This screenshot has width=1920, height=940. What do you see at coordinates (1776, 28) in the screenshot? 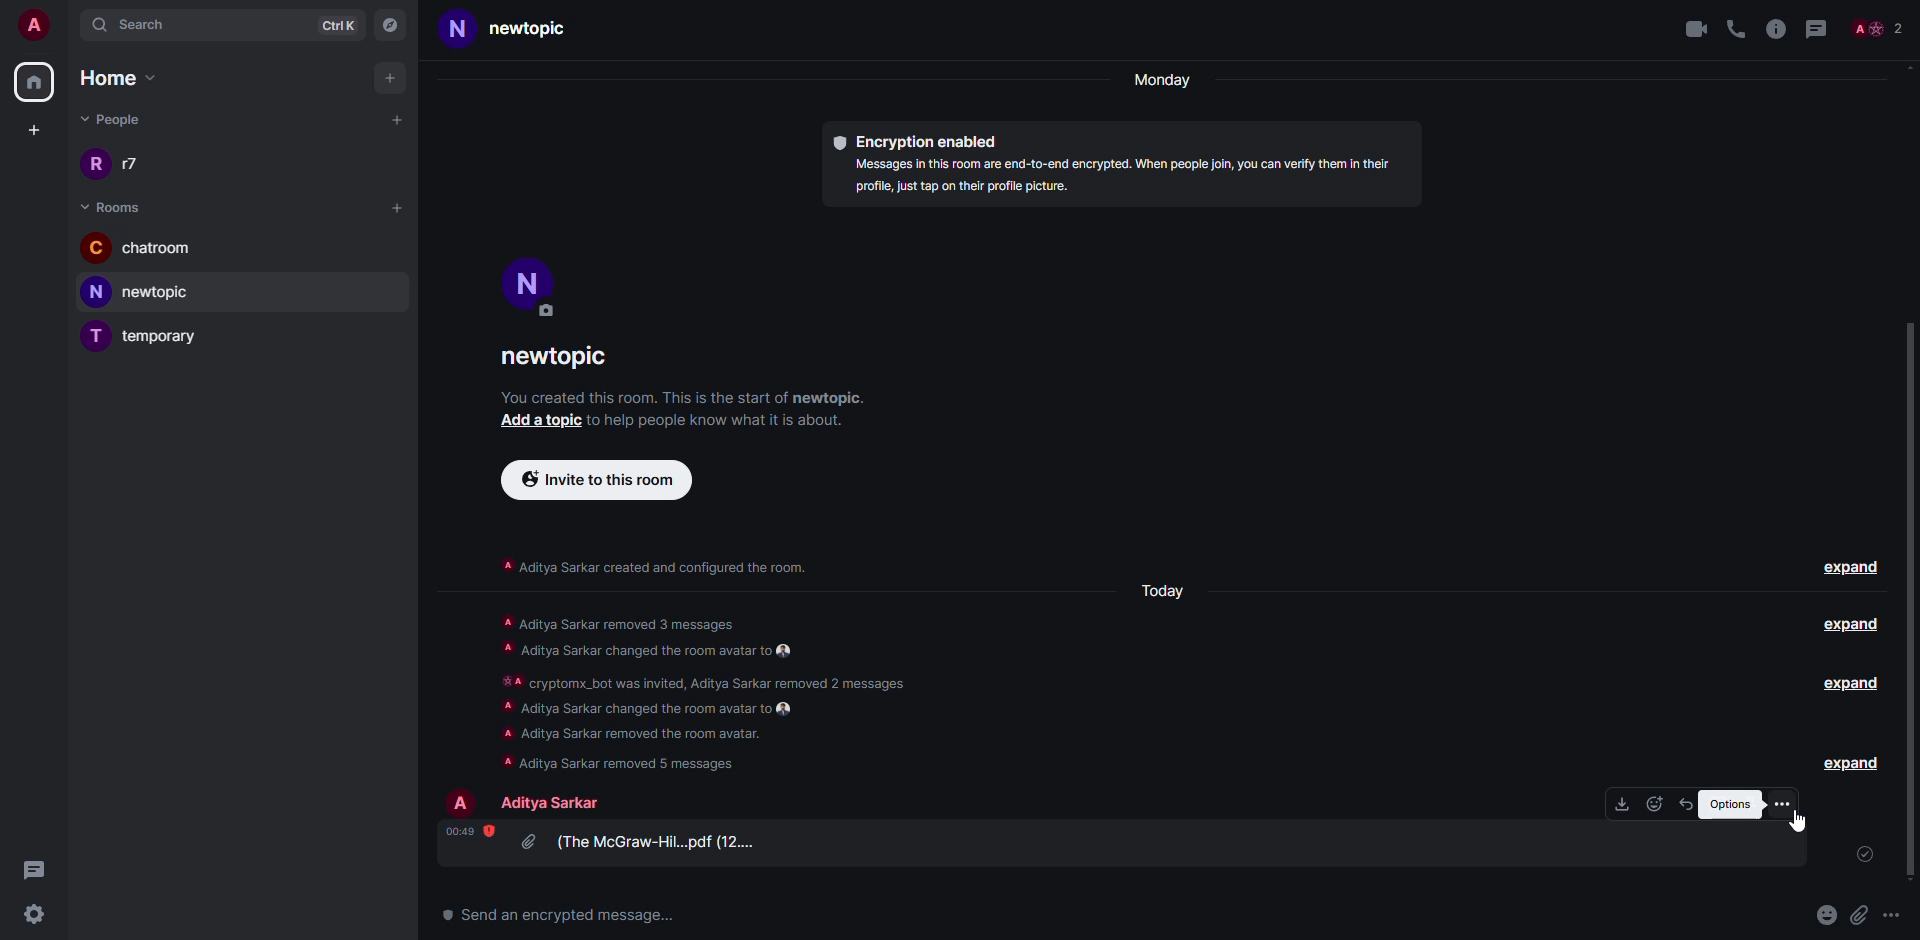
I see `info` at bounding box center [1776, 28].